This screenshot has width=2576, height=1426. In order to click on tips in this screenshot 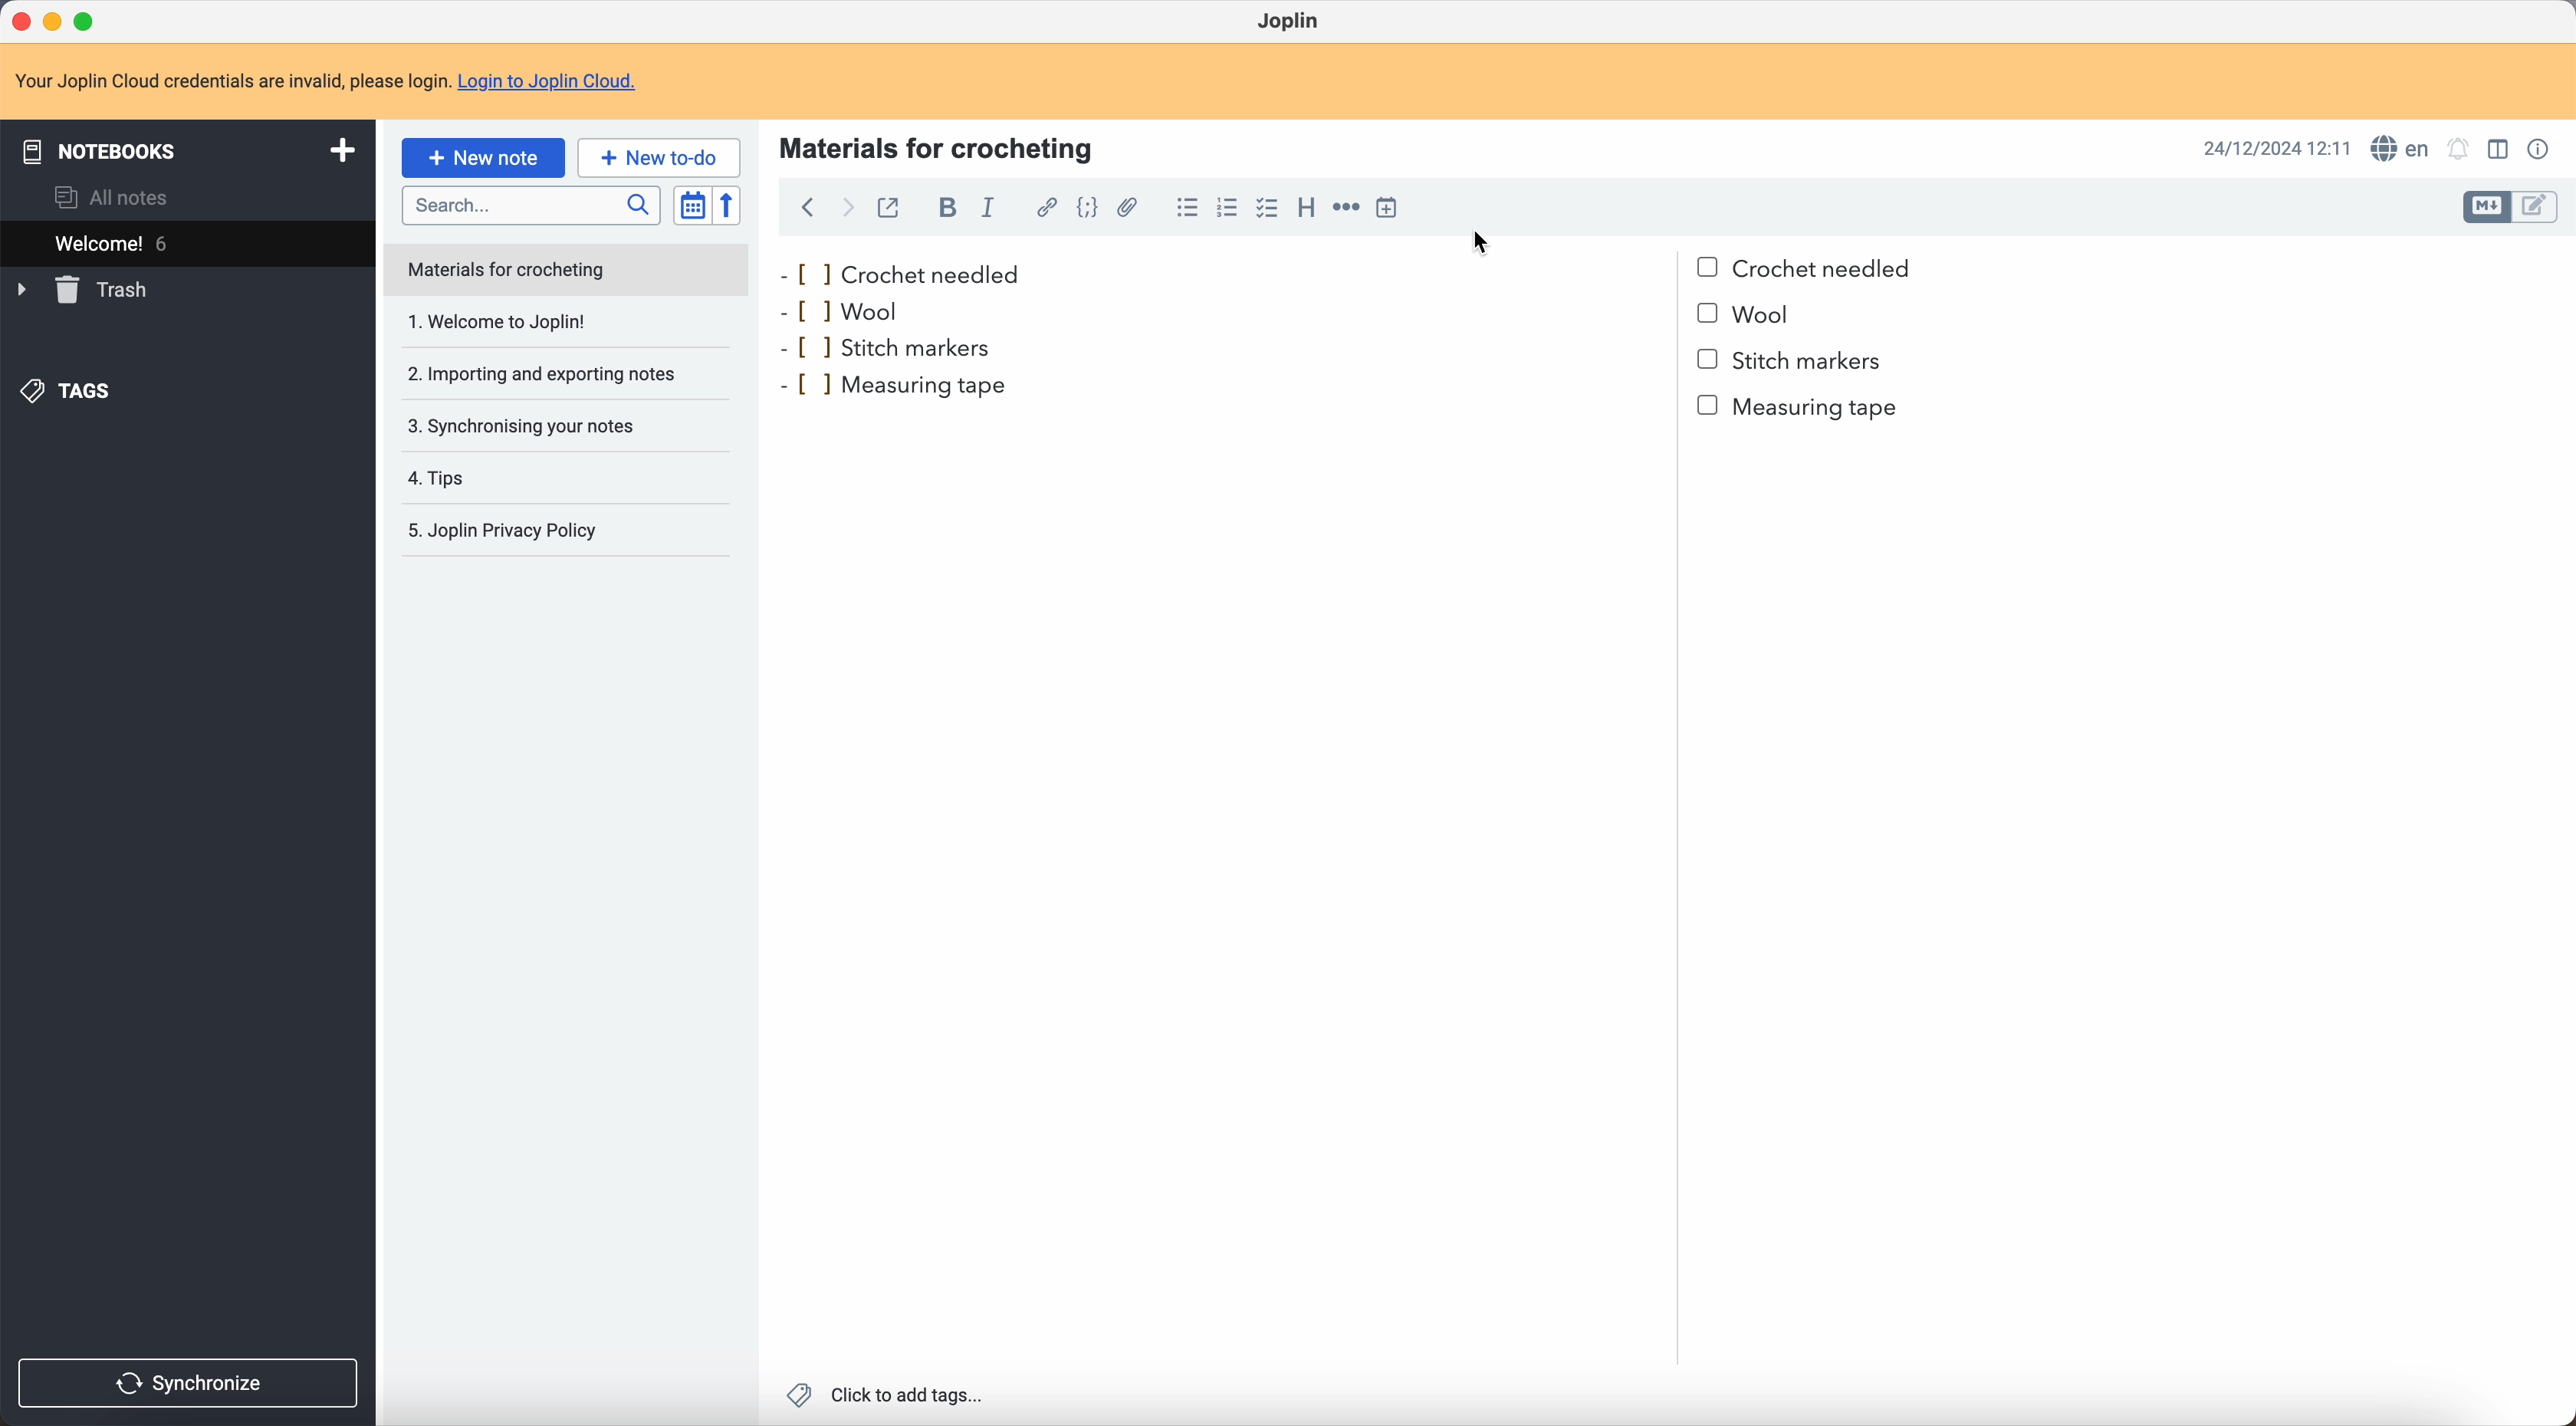, I will do `click(528, 478)`.